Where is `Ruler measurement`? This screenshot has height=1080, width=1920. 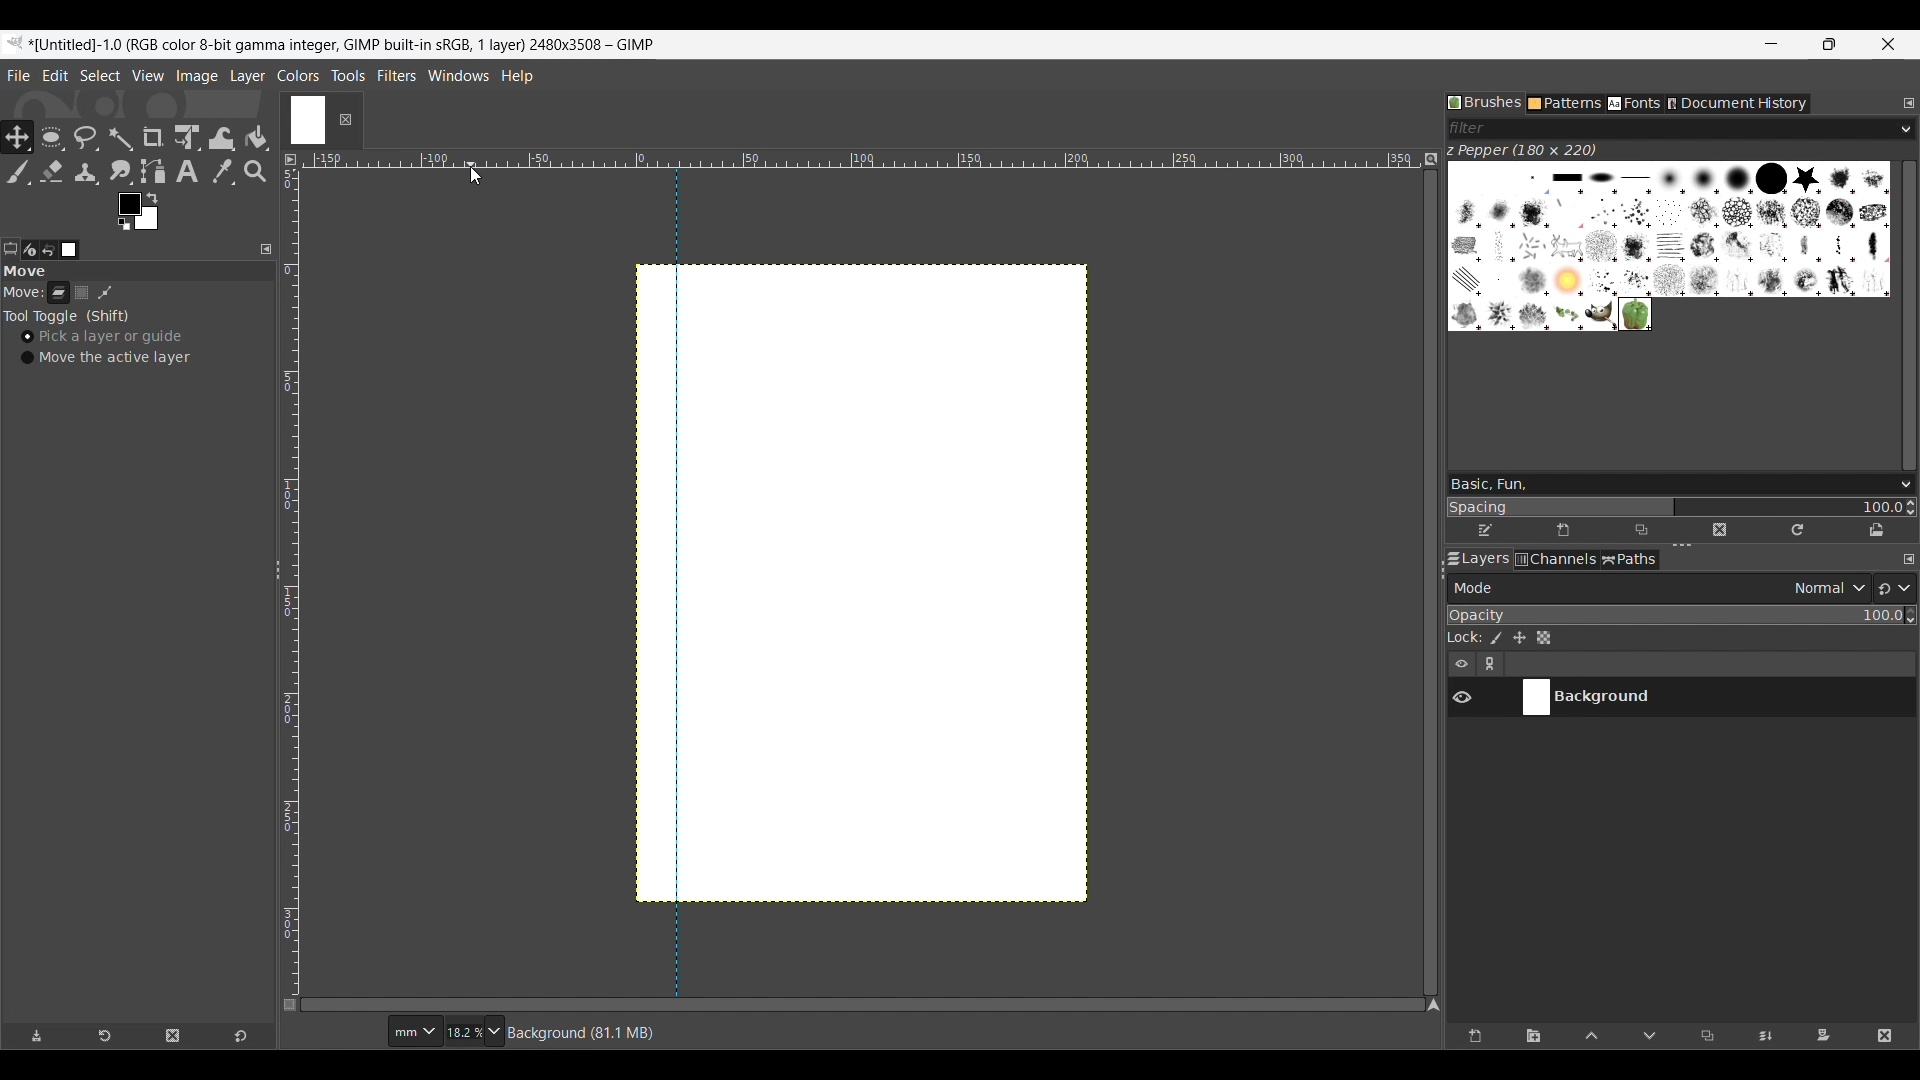
Ruler measurement is located at coordinates (413, 1032).